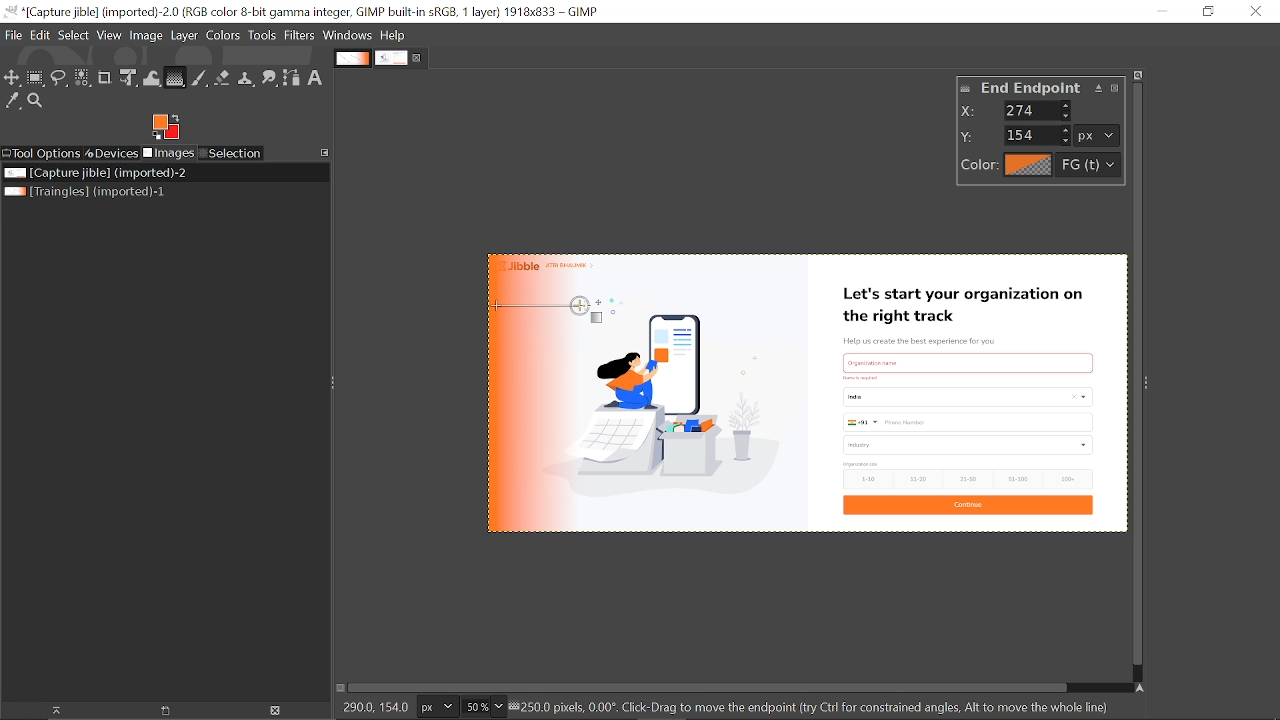 This screenshot has width=1280, height=720. I want to click on Move tool, so click(12, 78).